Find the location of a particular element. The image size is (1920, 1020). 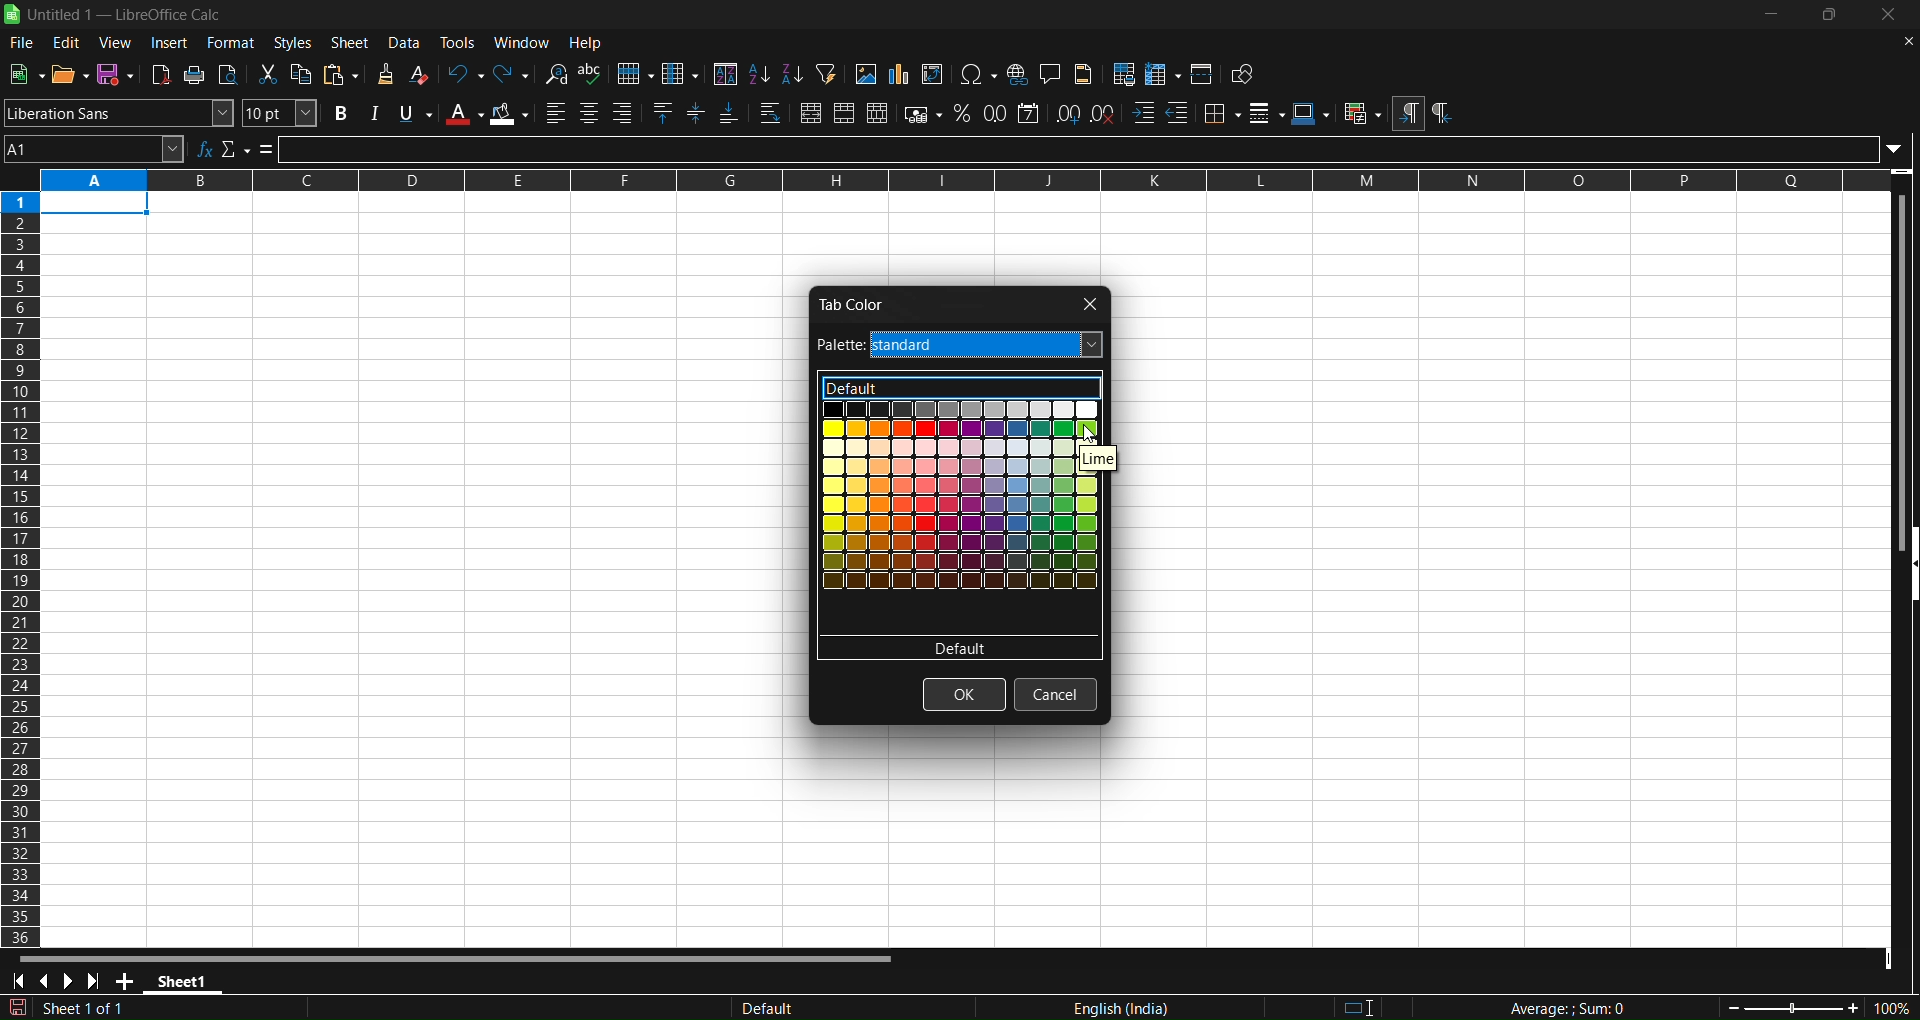

sheet 1 is located at coordinates (187, 984).